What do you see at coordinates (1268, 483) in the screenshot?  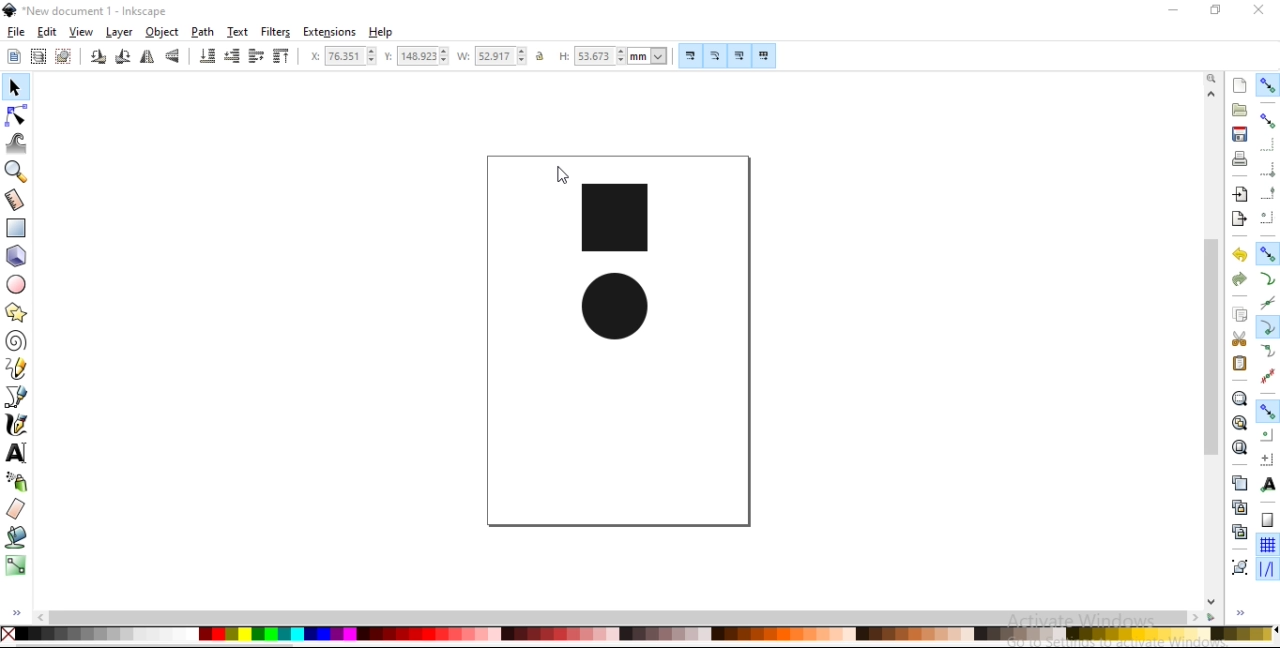 I see `snap text anchors and baselines` at bounding box center [1268, 483].